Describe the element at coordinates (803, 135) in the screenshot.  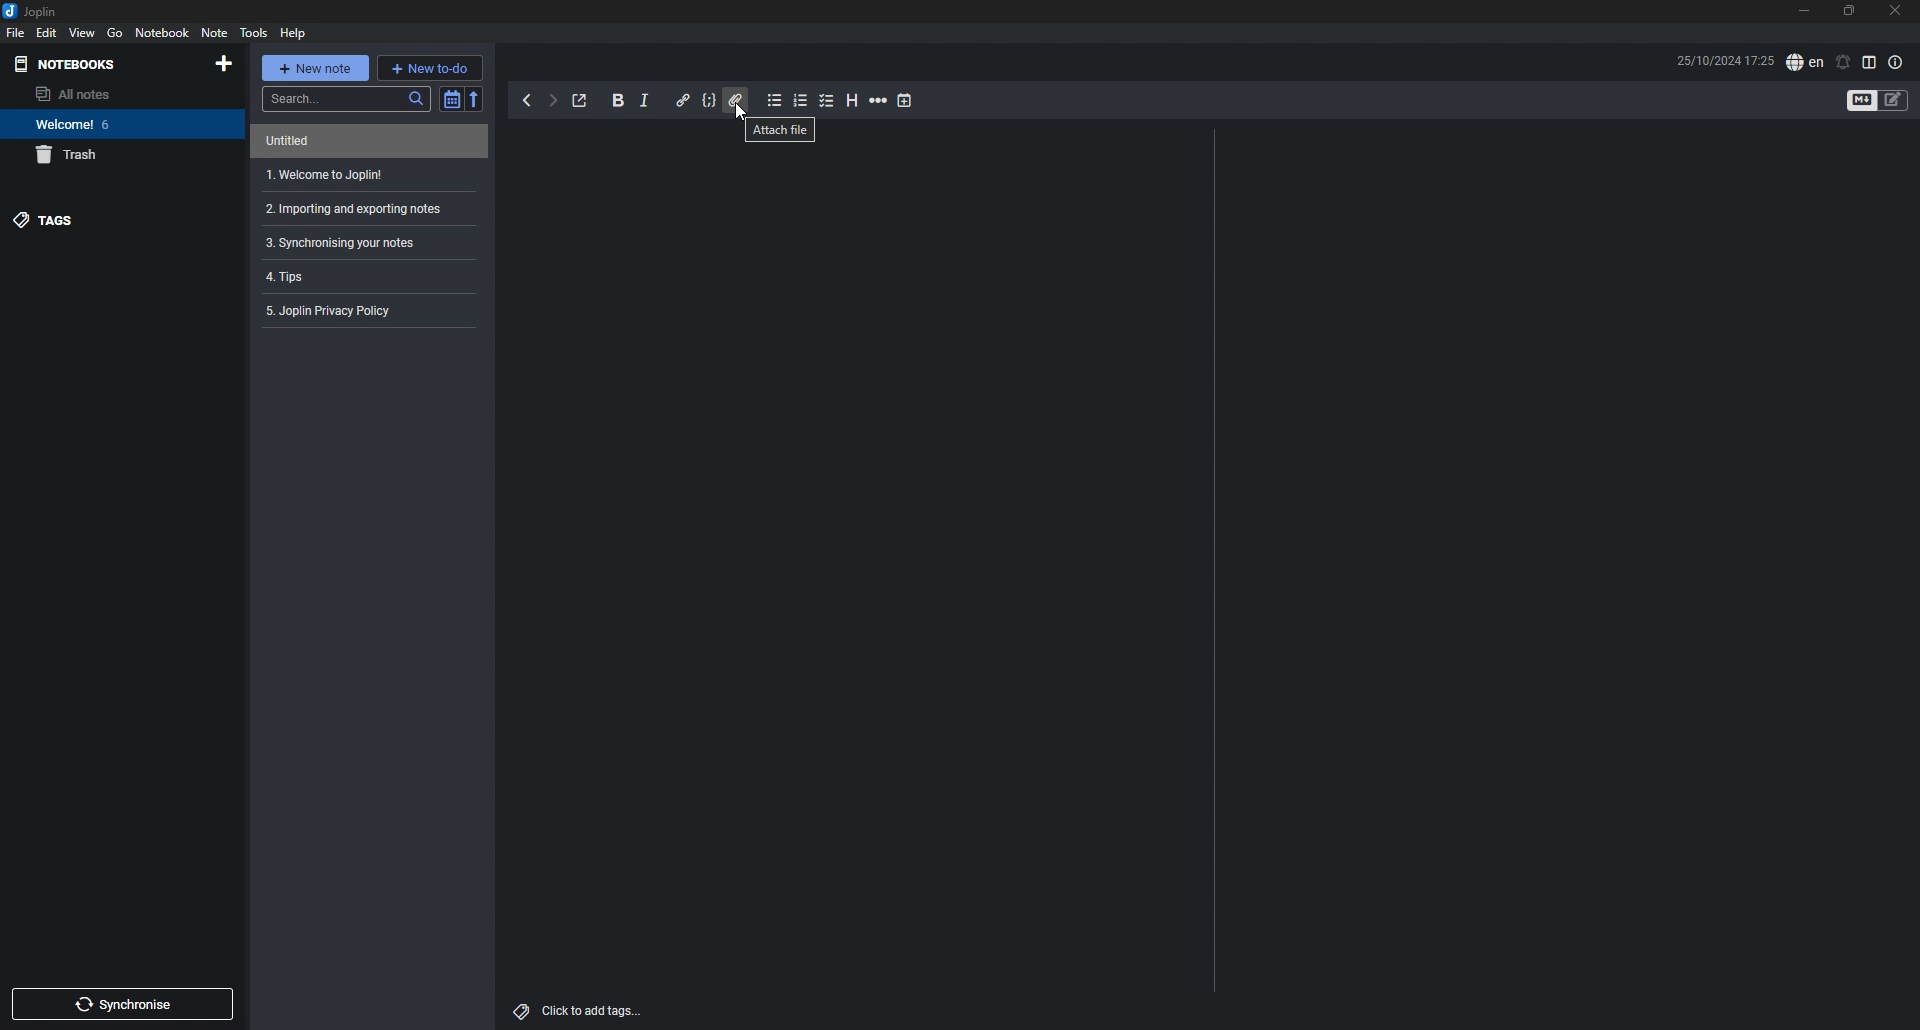
I see `Attach file` at that location.